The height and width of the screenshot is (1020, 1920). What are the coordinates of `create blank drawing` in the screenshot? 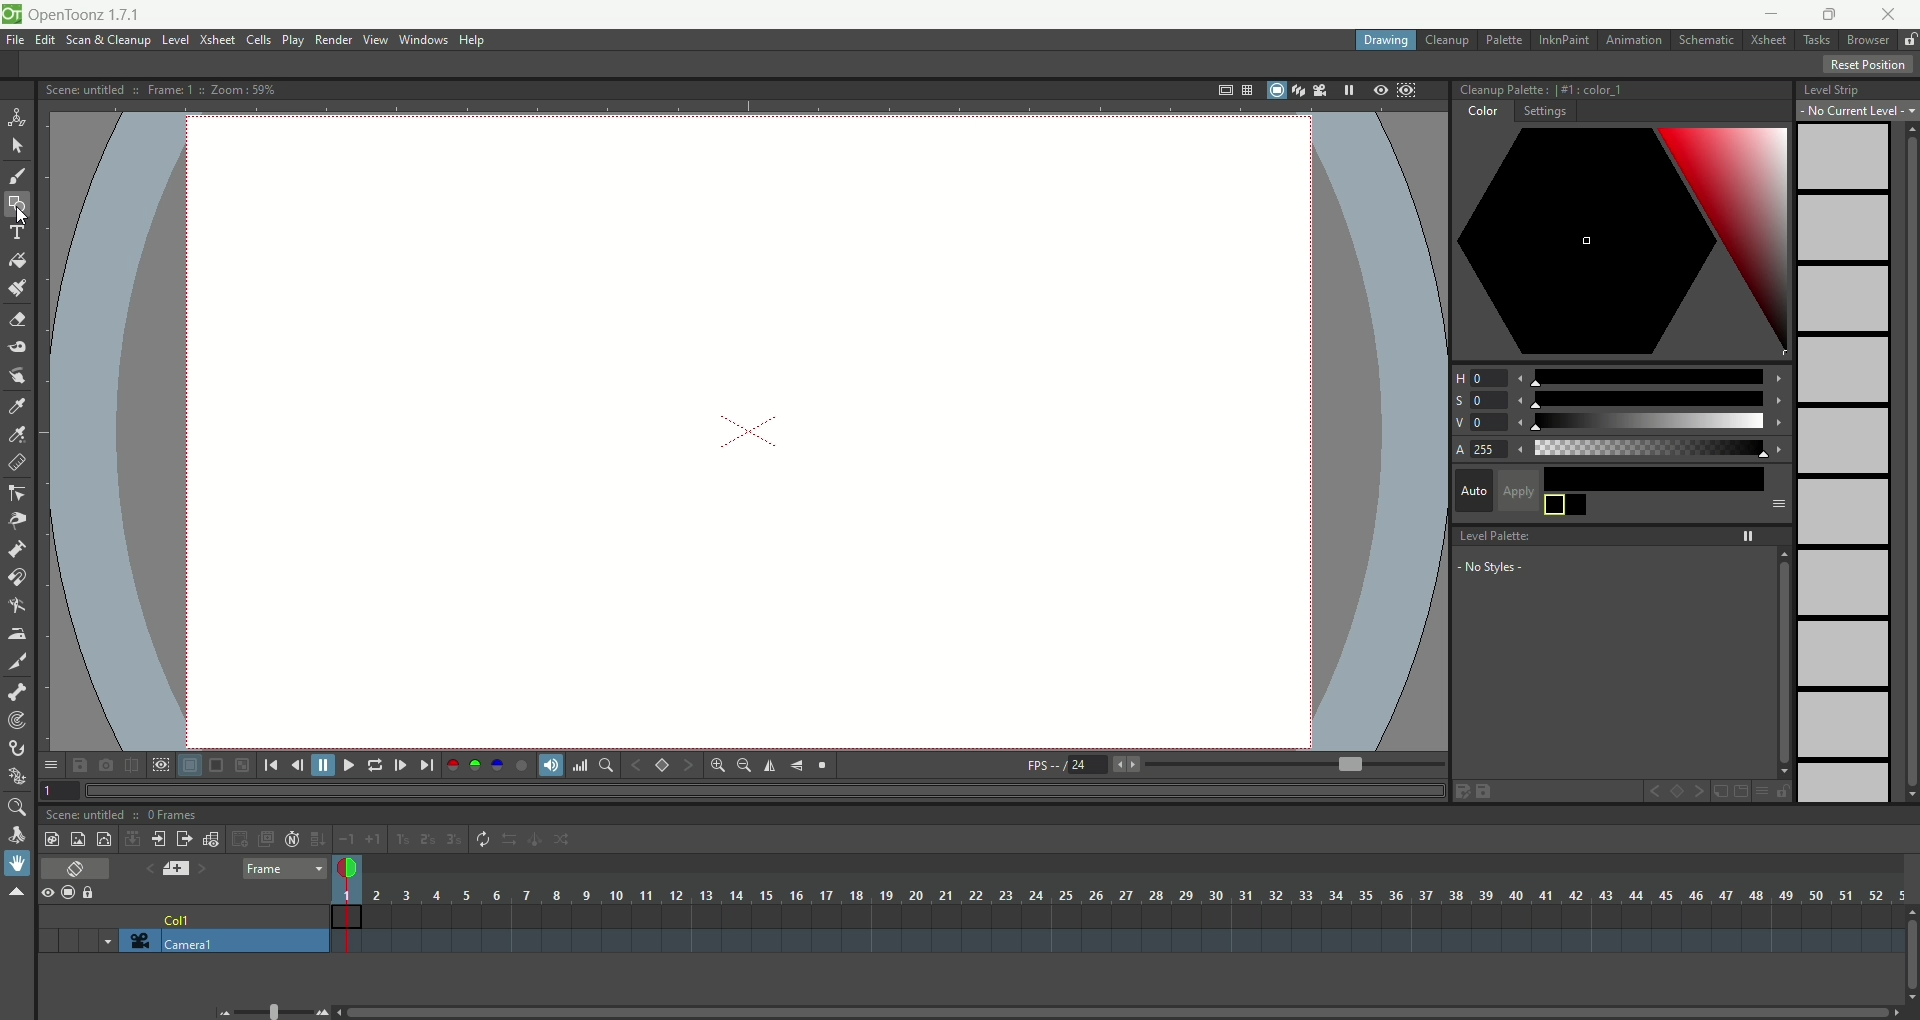 It's located at (242, 839).